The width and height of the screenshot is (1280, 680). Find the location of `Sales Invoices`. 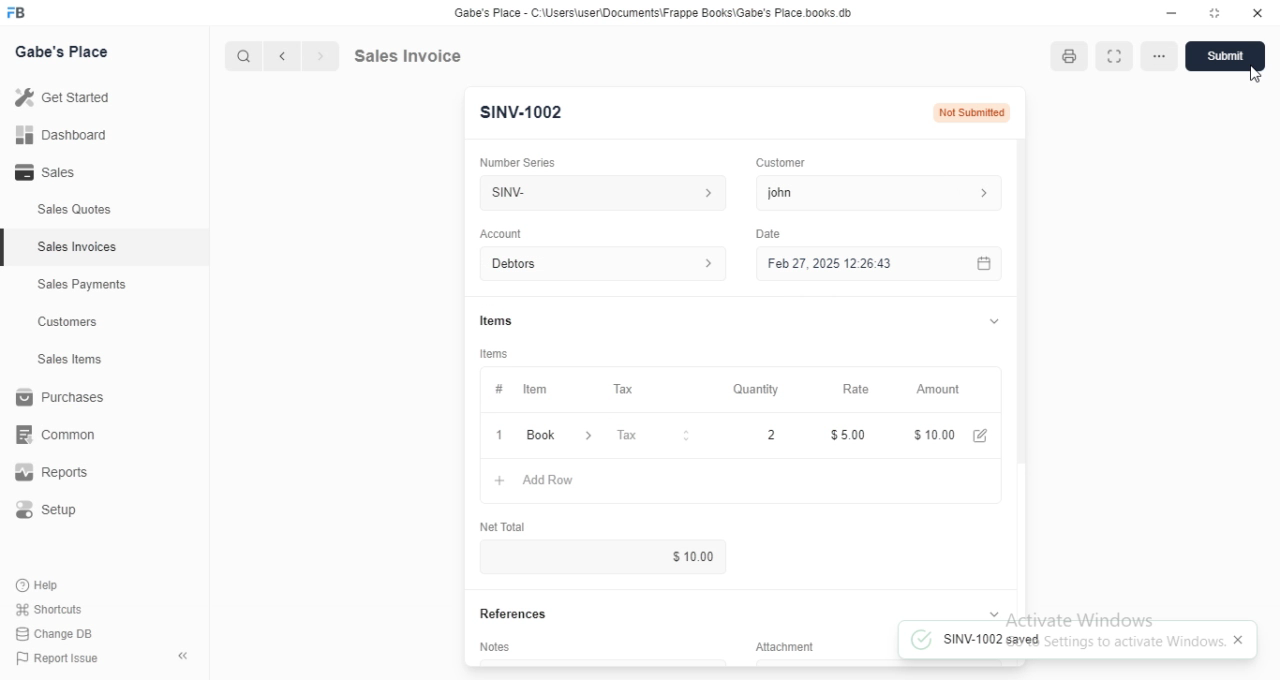

Sales Invoices is located at coordinates (80, 248).